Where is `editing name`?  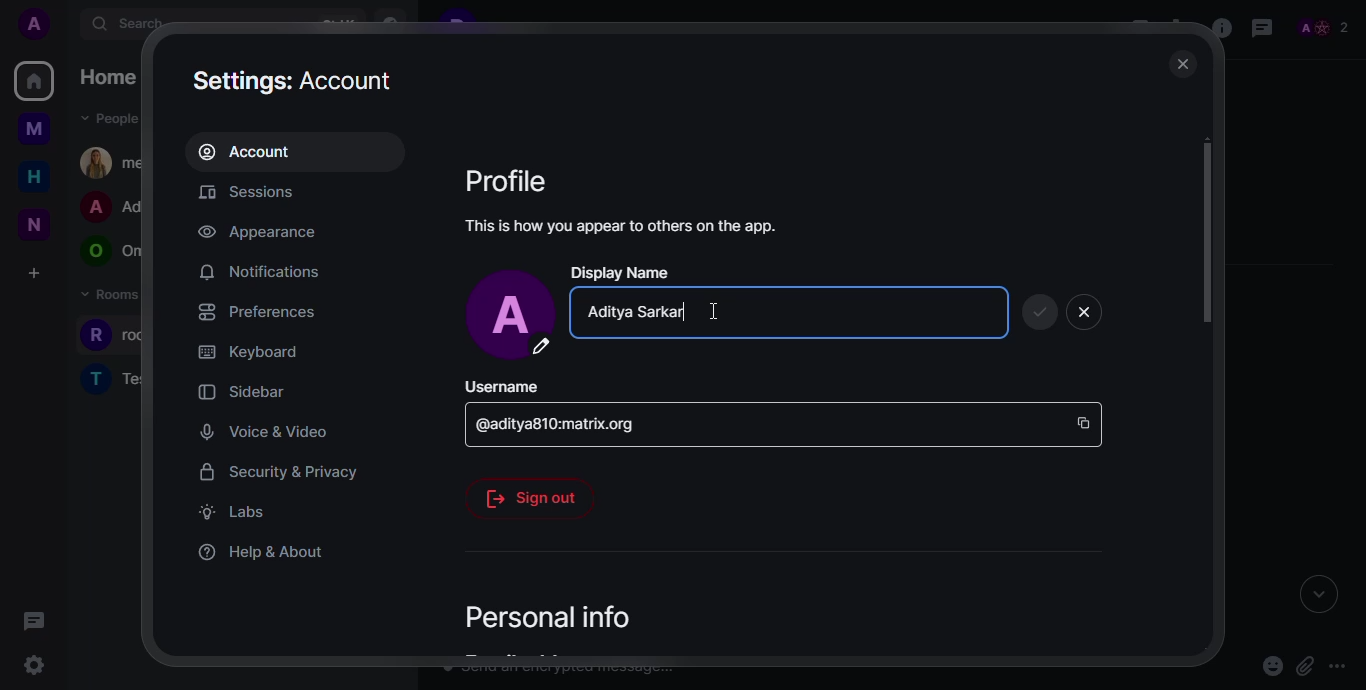
editing name is located at coordinates (640, 313).